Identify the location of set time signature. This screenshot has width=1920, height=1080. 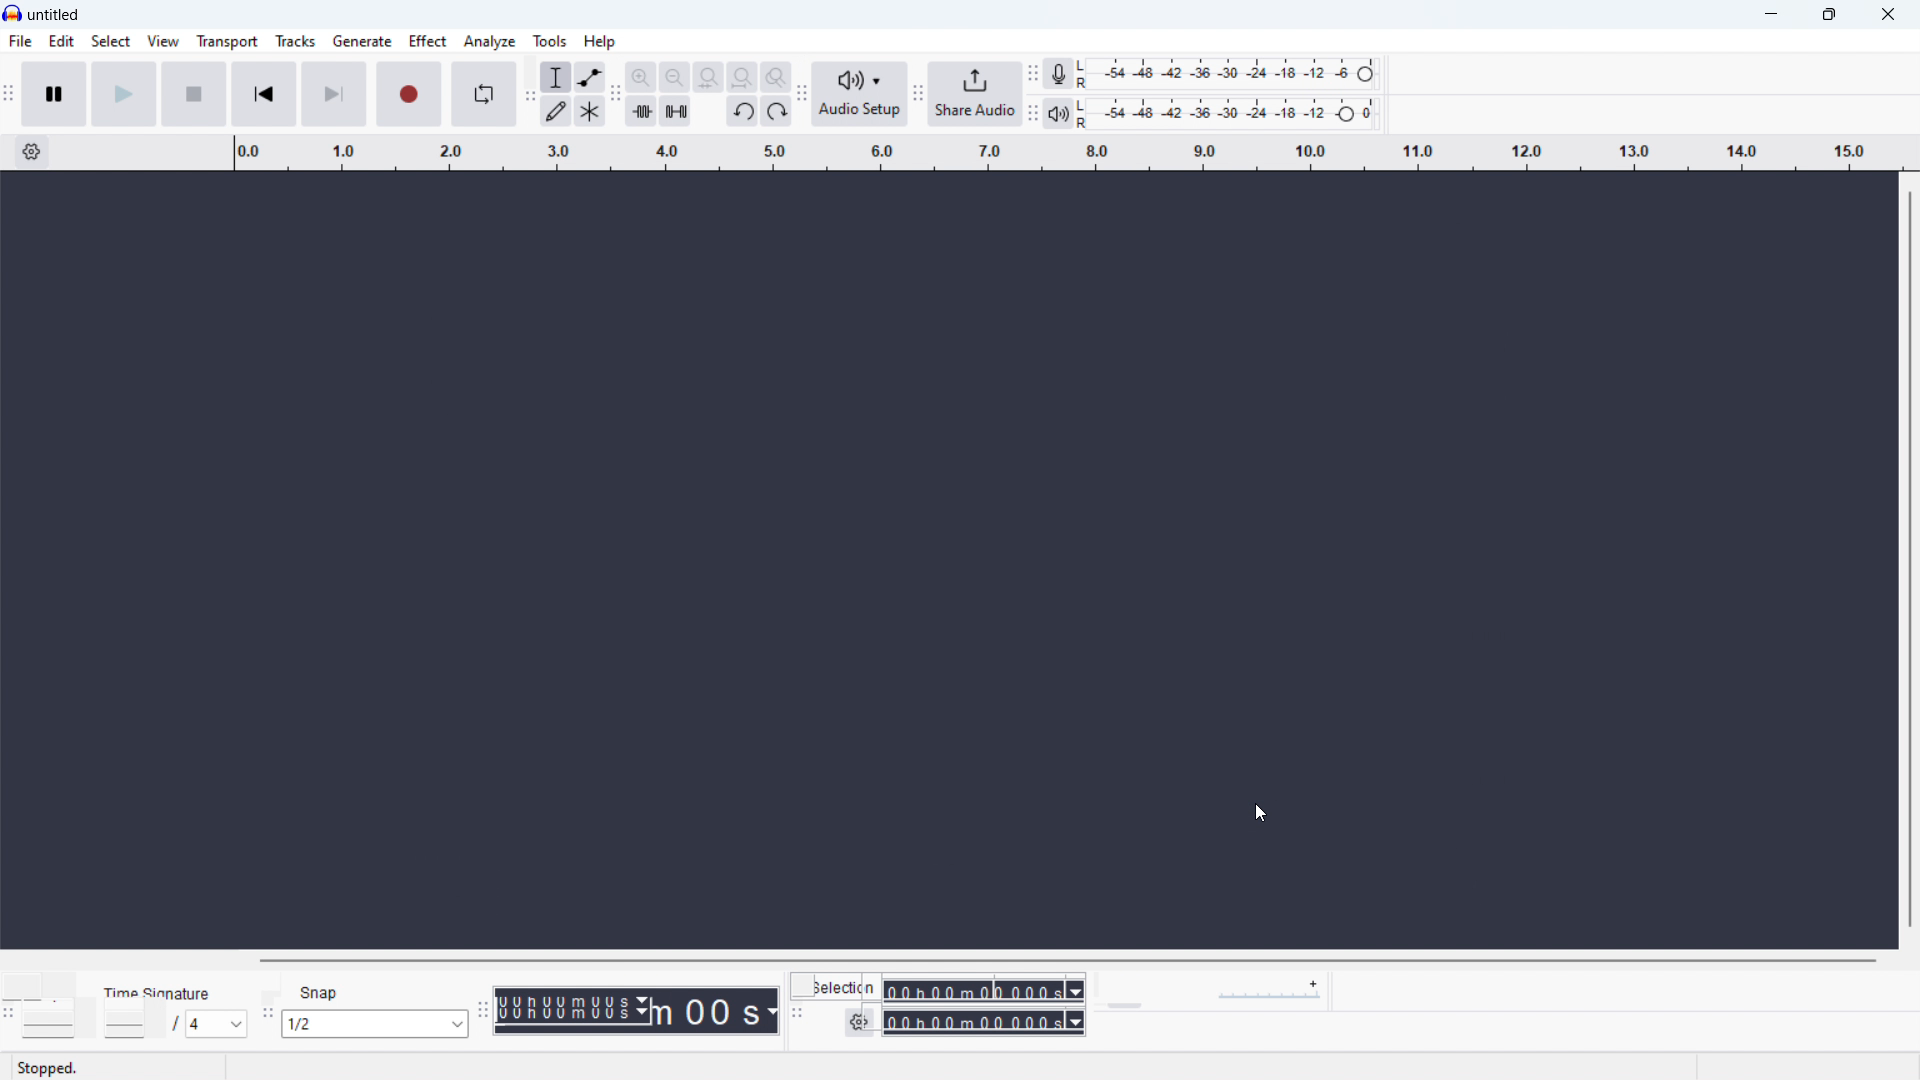
(173, 1024).